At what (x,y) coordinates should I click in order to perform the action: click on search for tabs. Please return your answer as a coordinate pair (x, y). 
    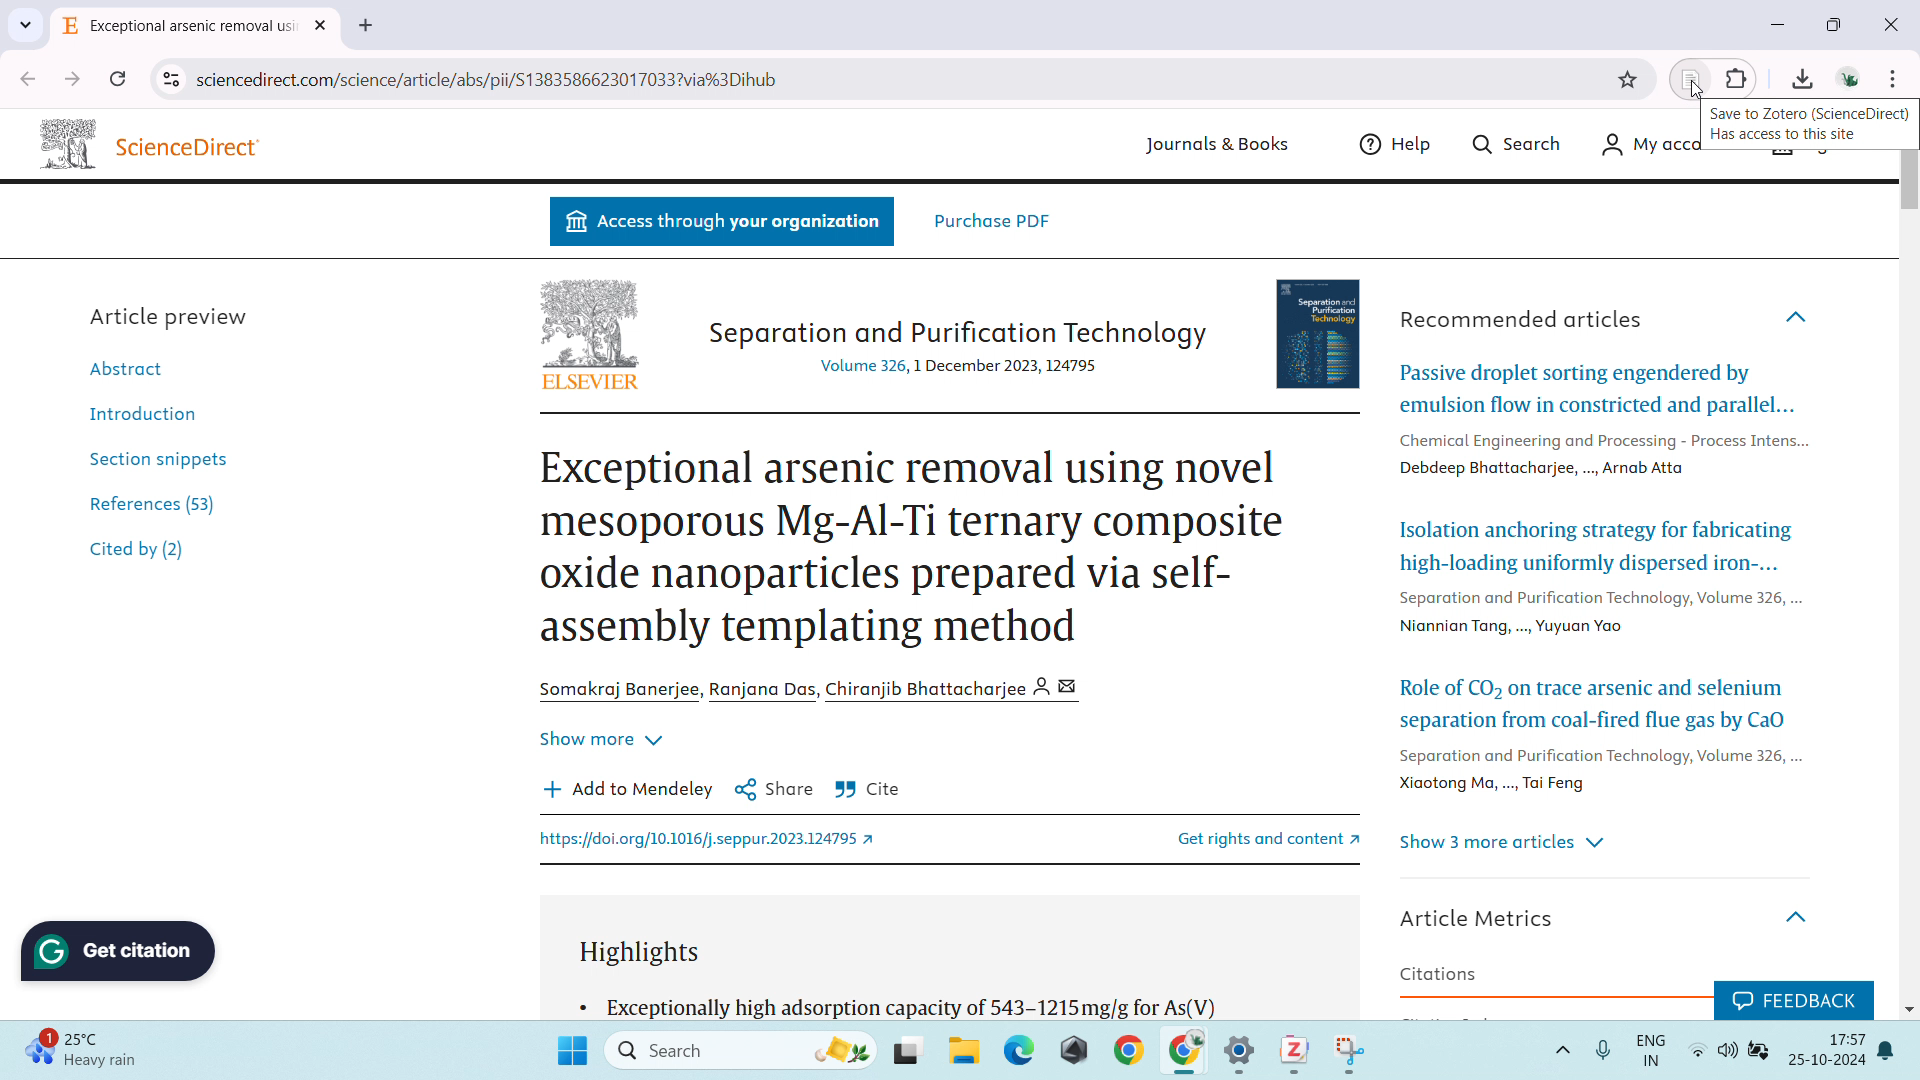
    Looking at the image, I should click on (25, 25).